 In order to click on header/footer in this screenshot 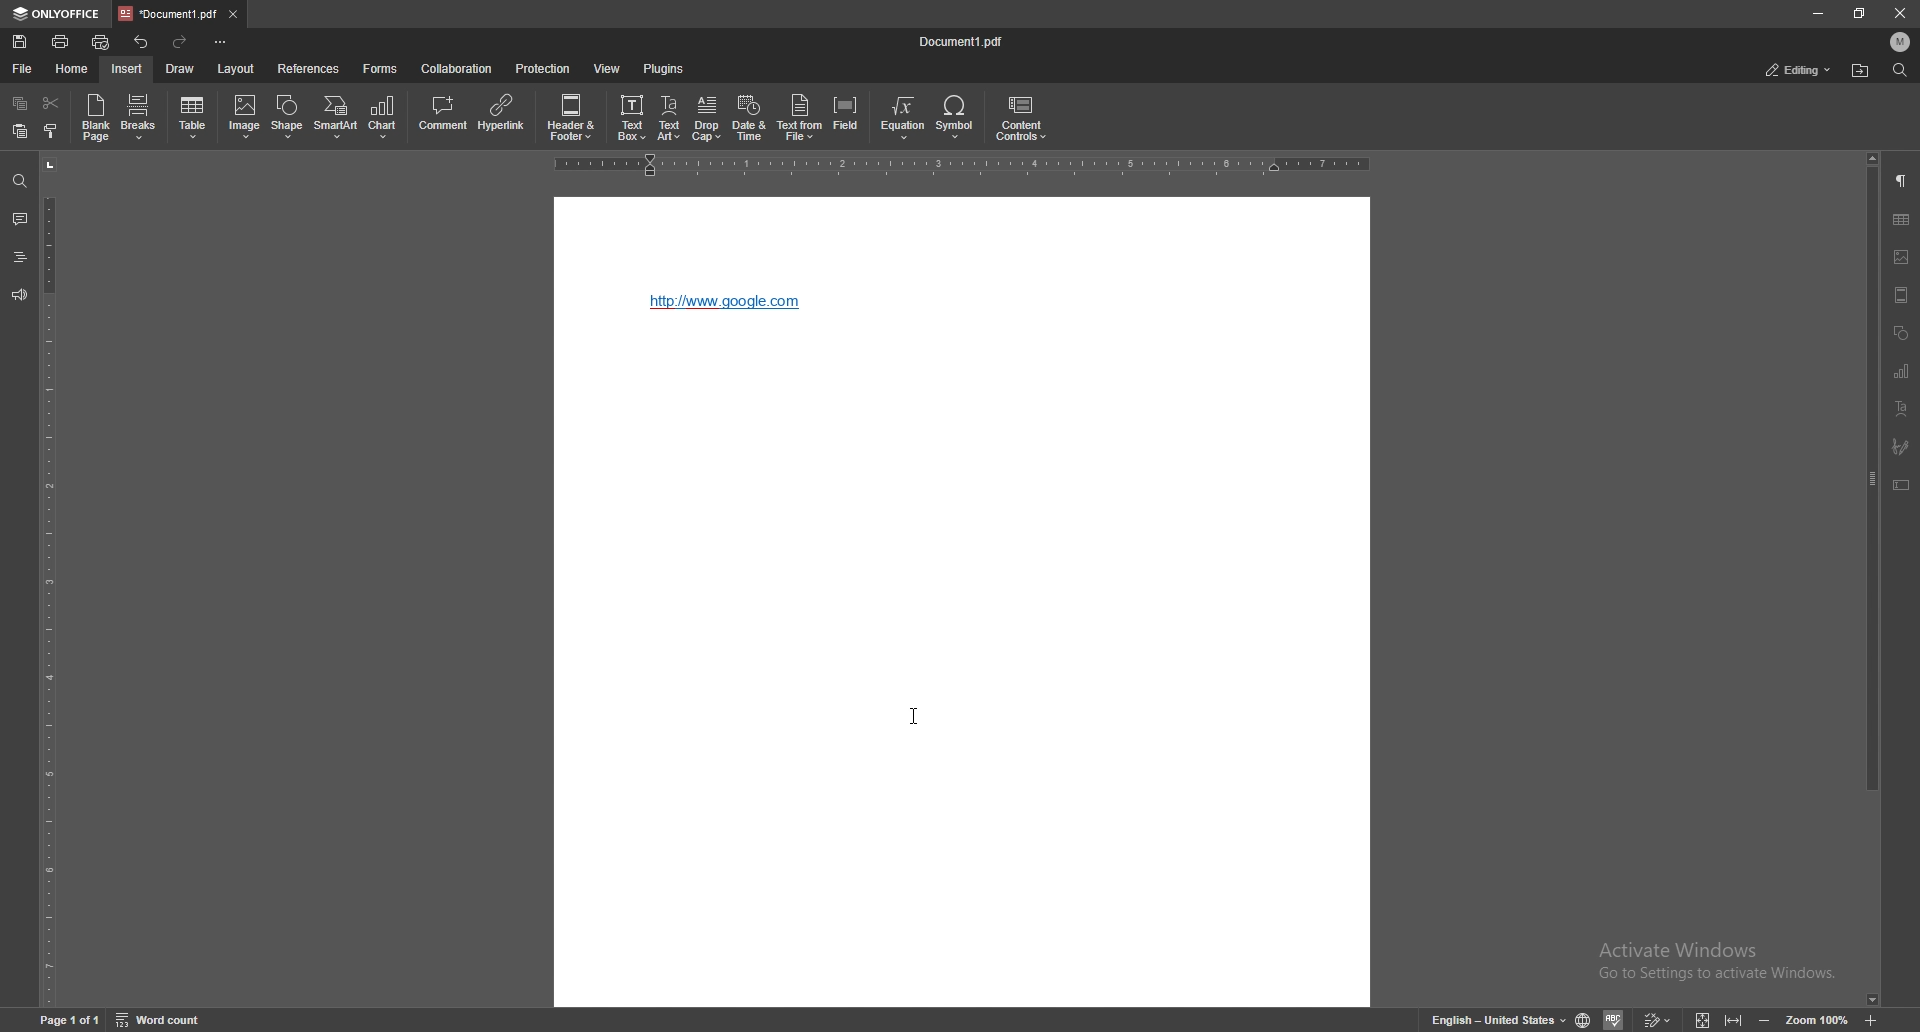, I will do `click(1902, 294)`.